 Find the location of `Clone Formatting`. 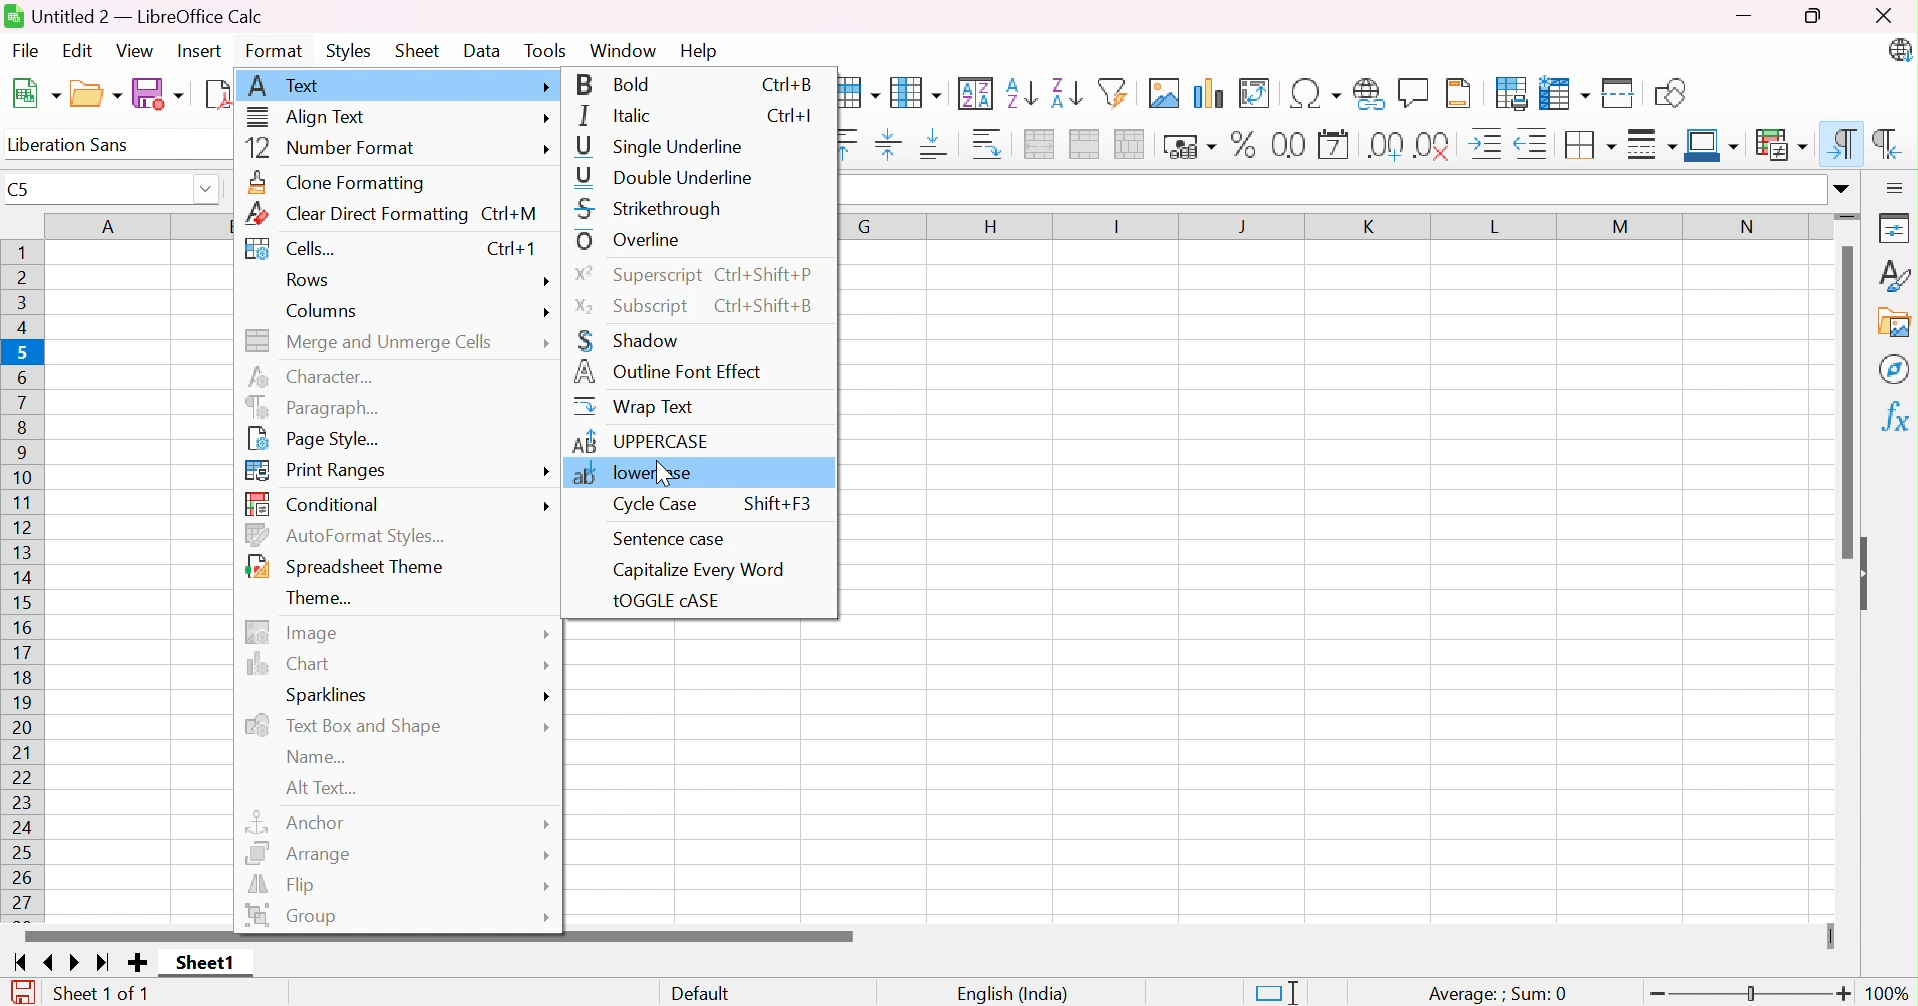

Clone Formatting is located at coordinates (338, 180).